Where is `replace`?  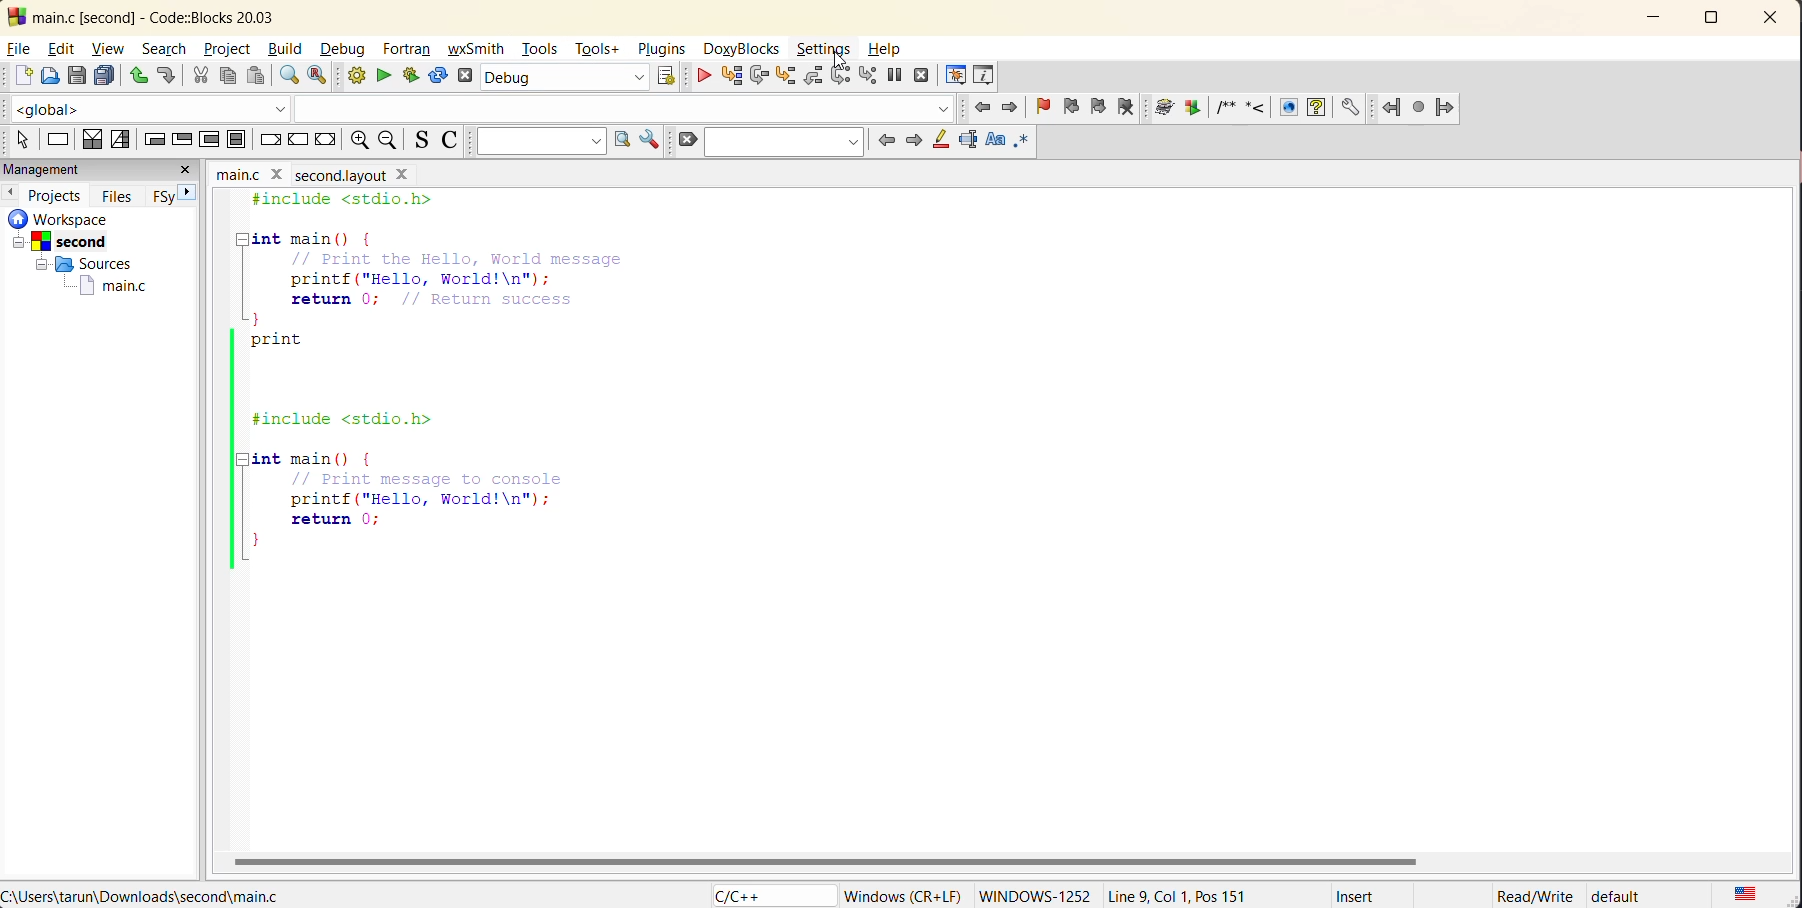 replace is located at coordinates (326, 79).